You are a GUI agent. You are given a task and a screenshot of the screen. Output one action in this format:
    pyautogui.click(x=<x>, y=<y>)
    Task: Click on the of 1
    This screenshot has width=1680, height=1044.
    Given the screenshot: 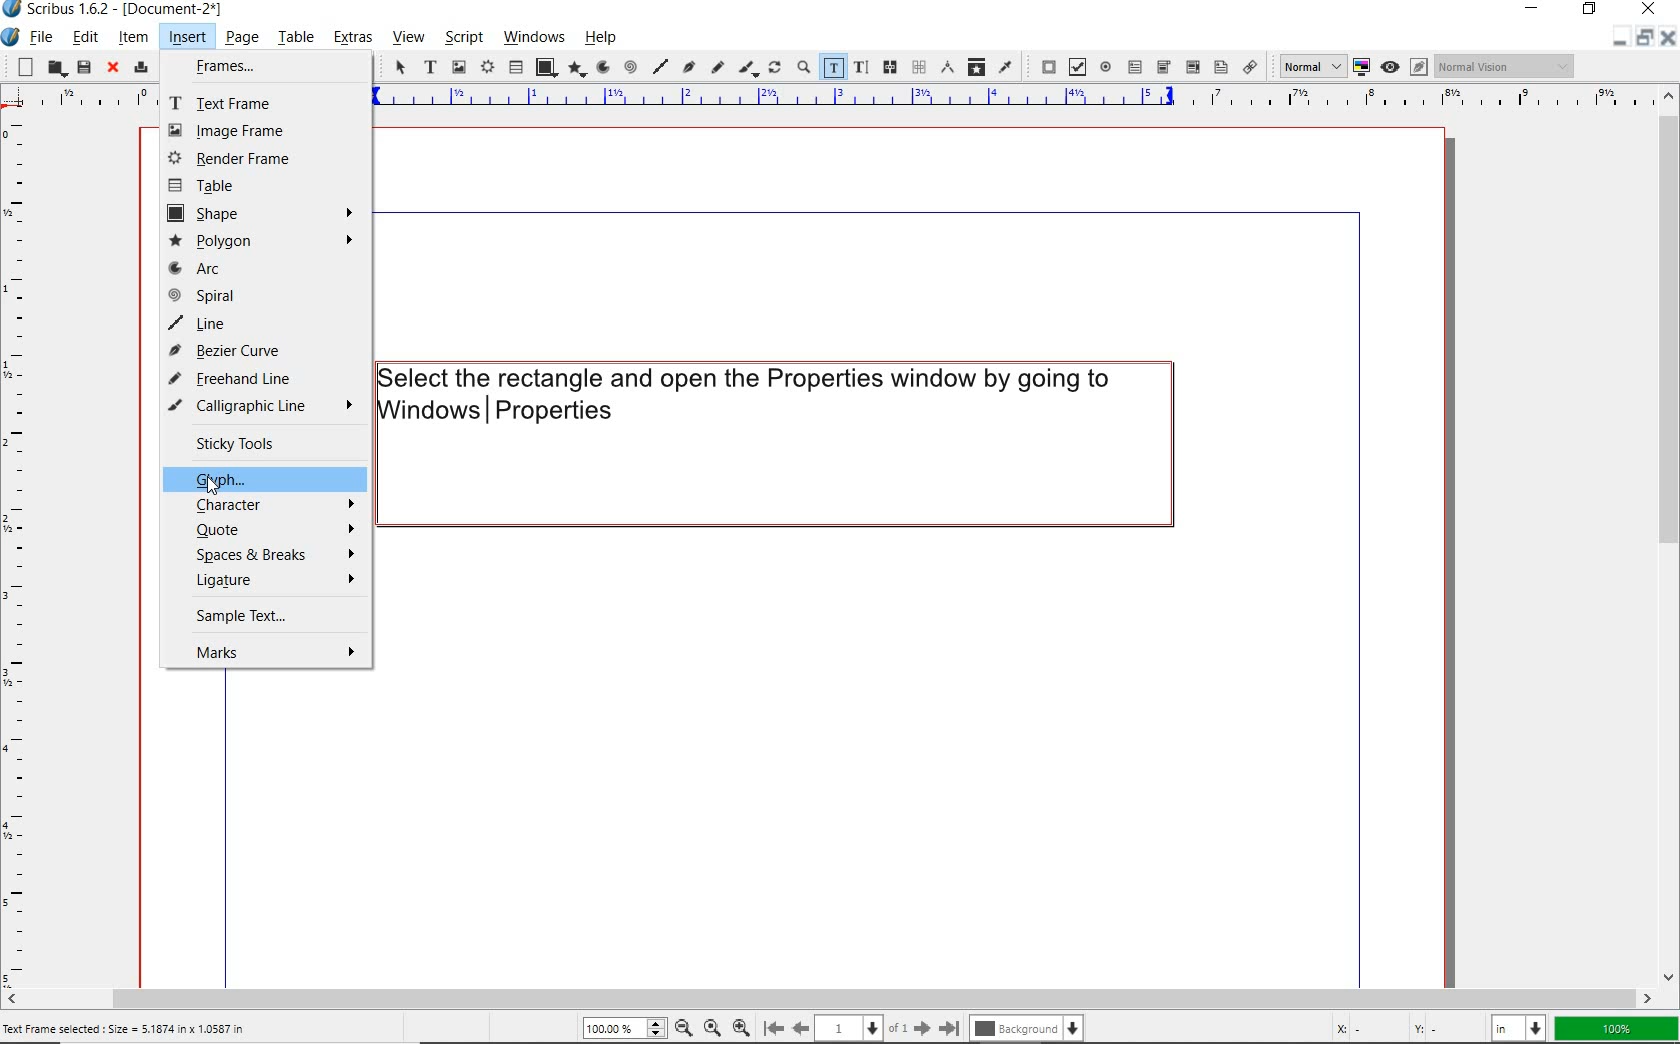 What is the action you would take?
    pyautogui.click(x=898, y=1027)
    